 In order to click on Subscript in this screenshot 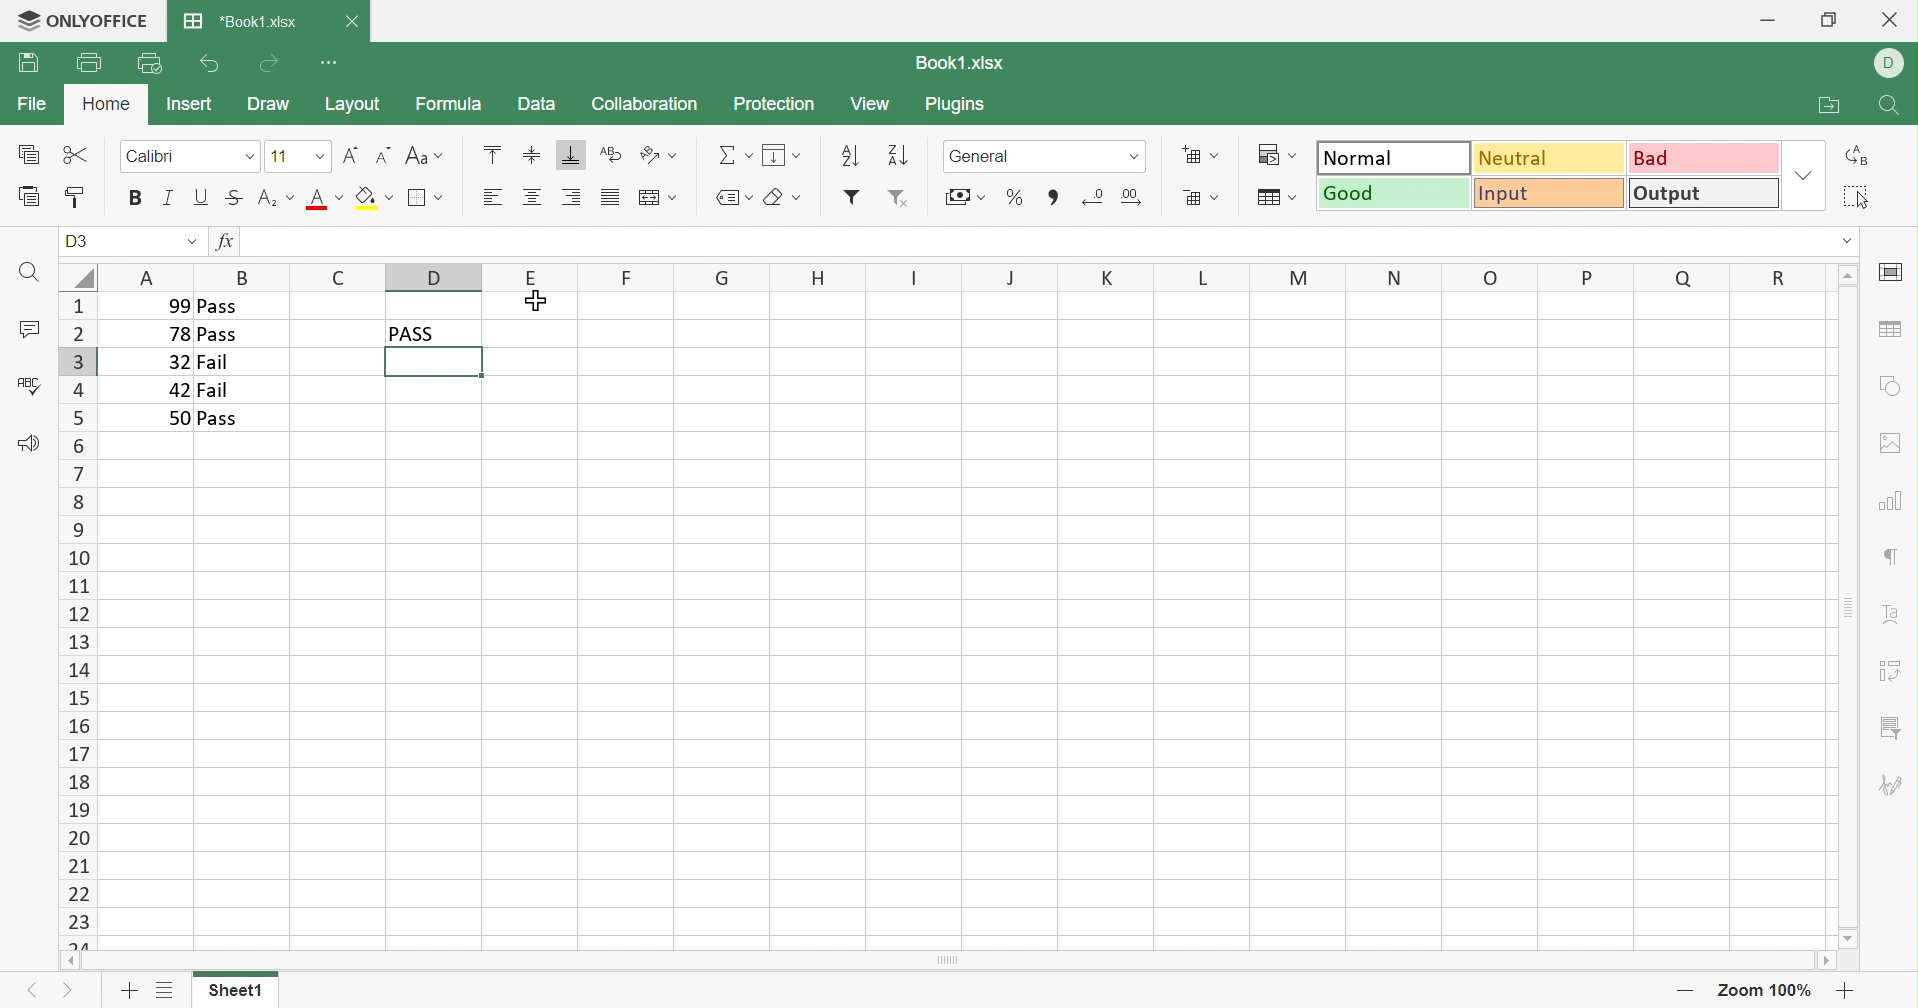, I will do `click(275, 201)`.